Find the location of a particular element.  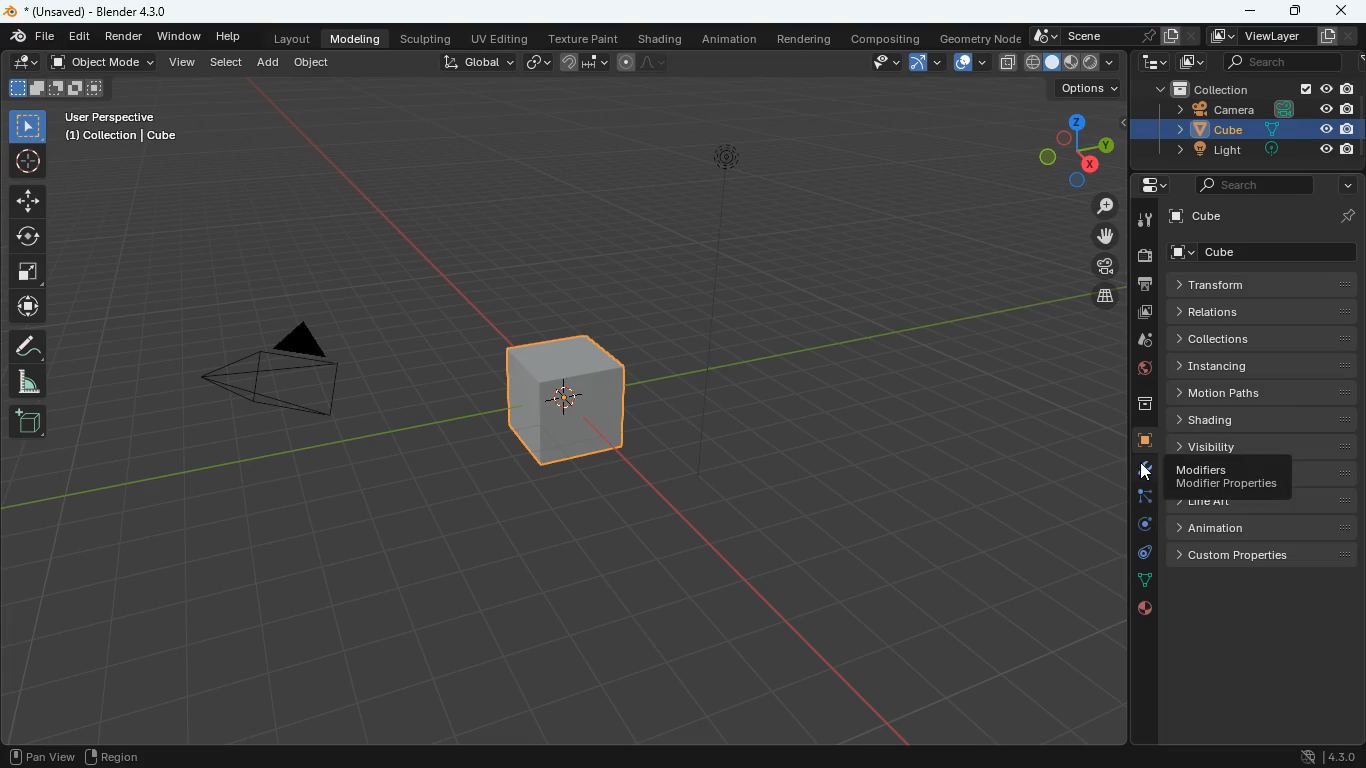

 is located at coordinates (1276, 151).